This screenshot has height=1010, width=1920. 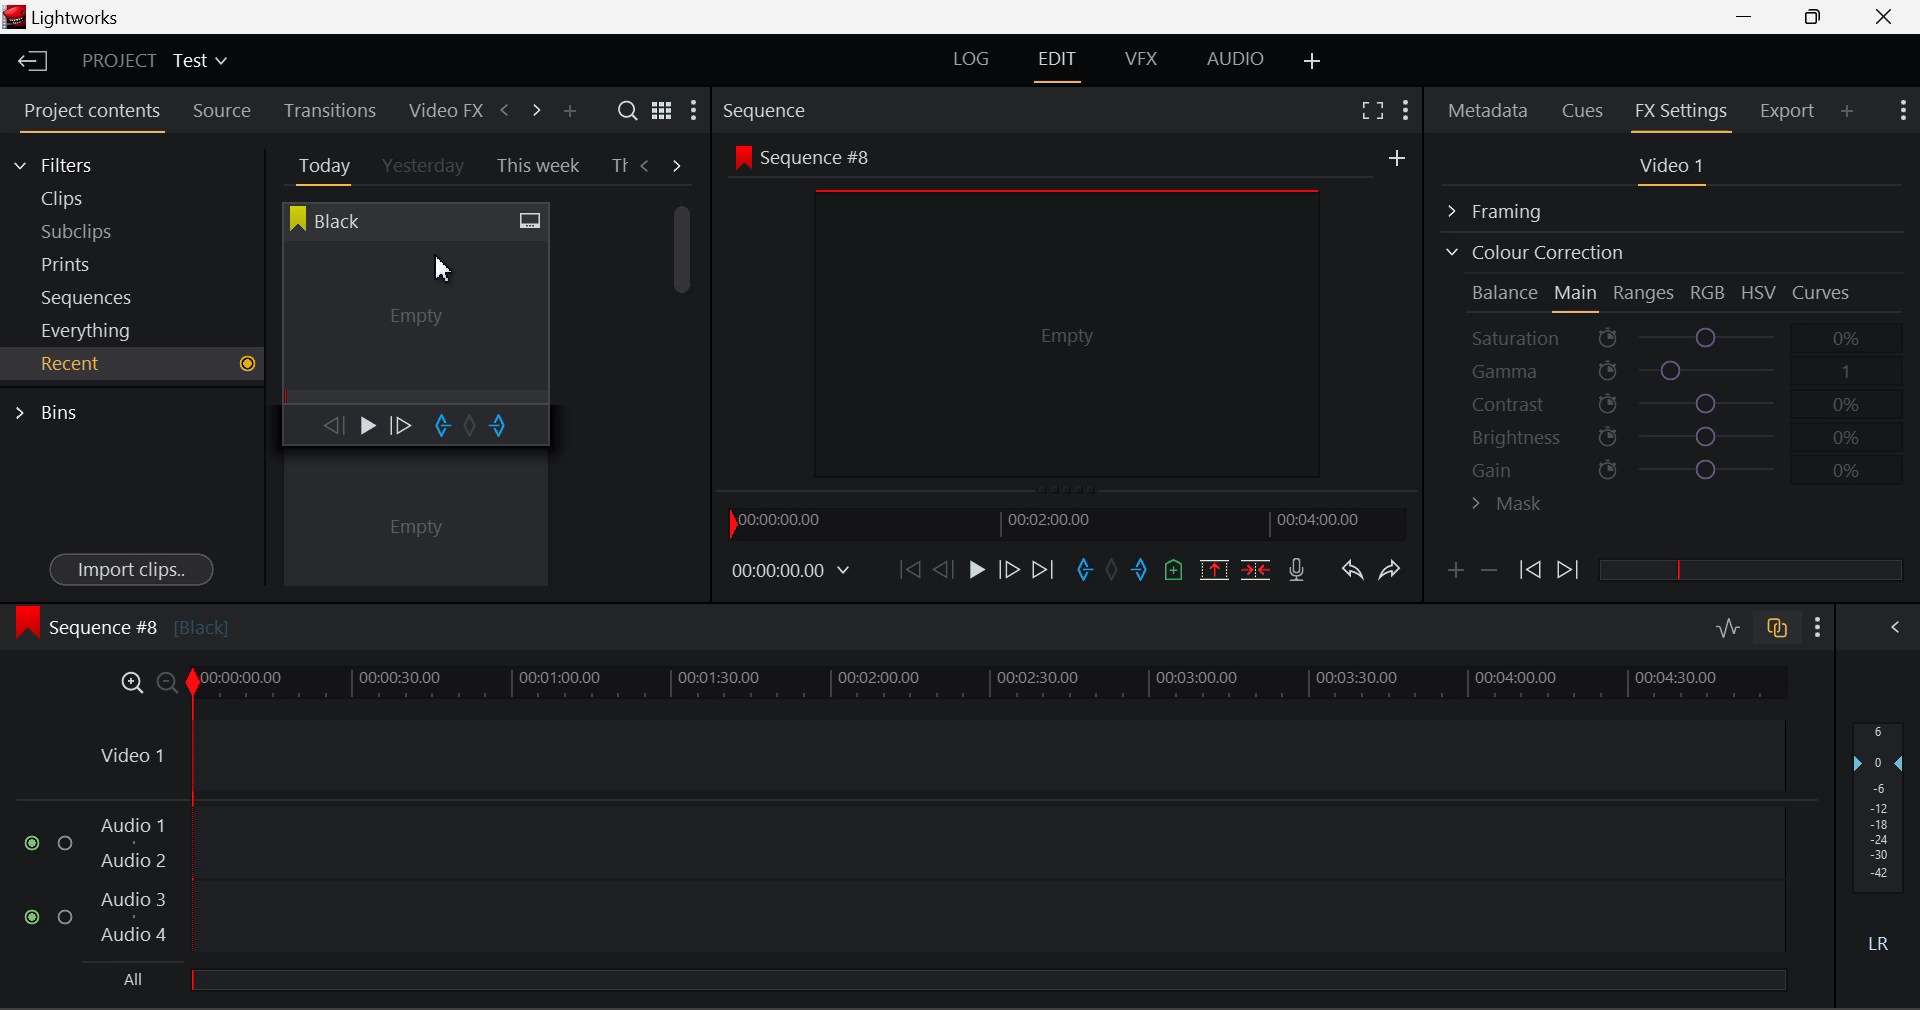 What do you see at coordinates (94, 260) in the screenshot?
I see `Prints` at bounding box center [94, 260].